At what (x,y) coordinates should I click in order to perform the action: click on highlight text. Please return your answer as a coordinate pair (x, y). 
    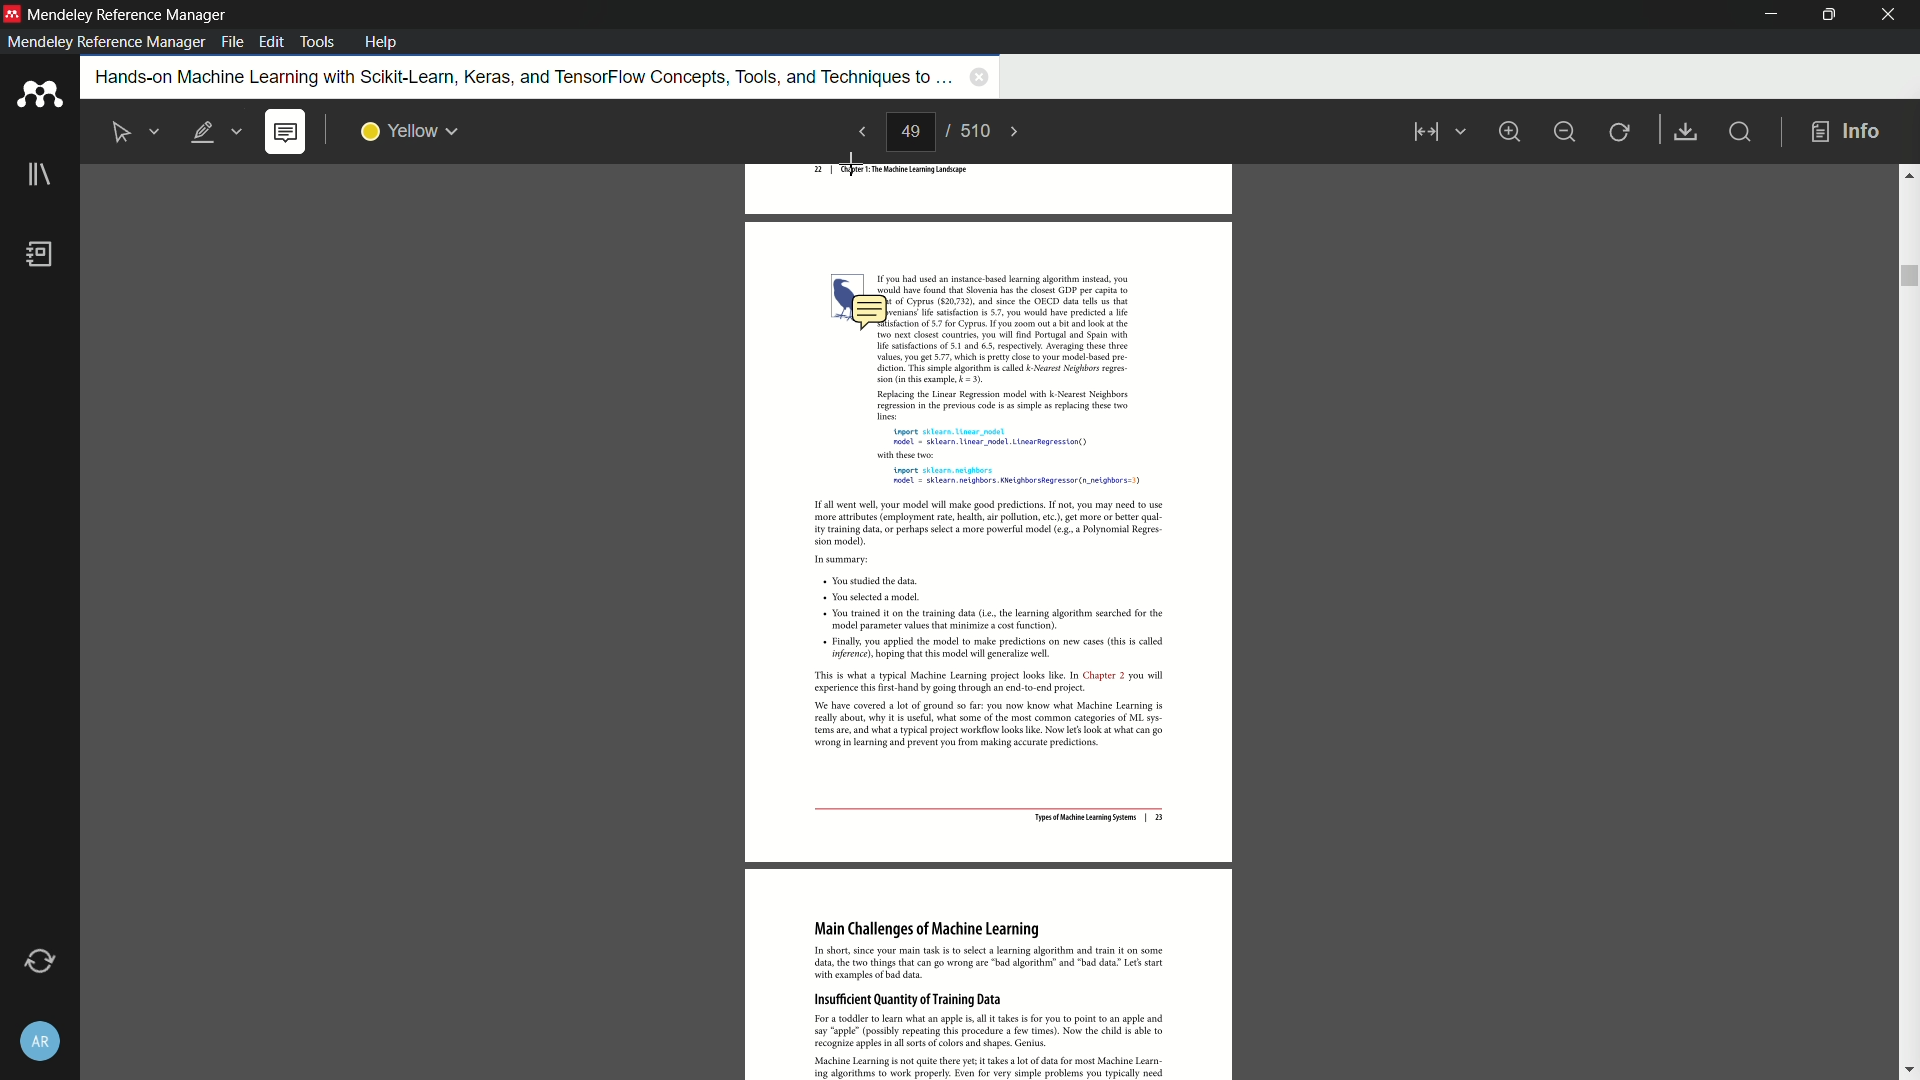
    Looking at the image, I should click on (217, 132).